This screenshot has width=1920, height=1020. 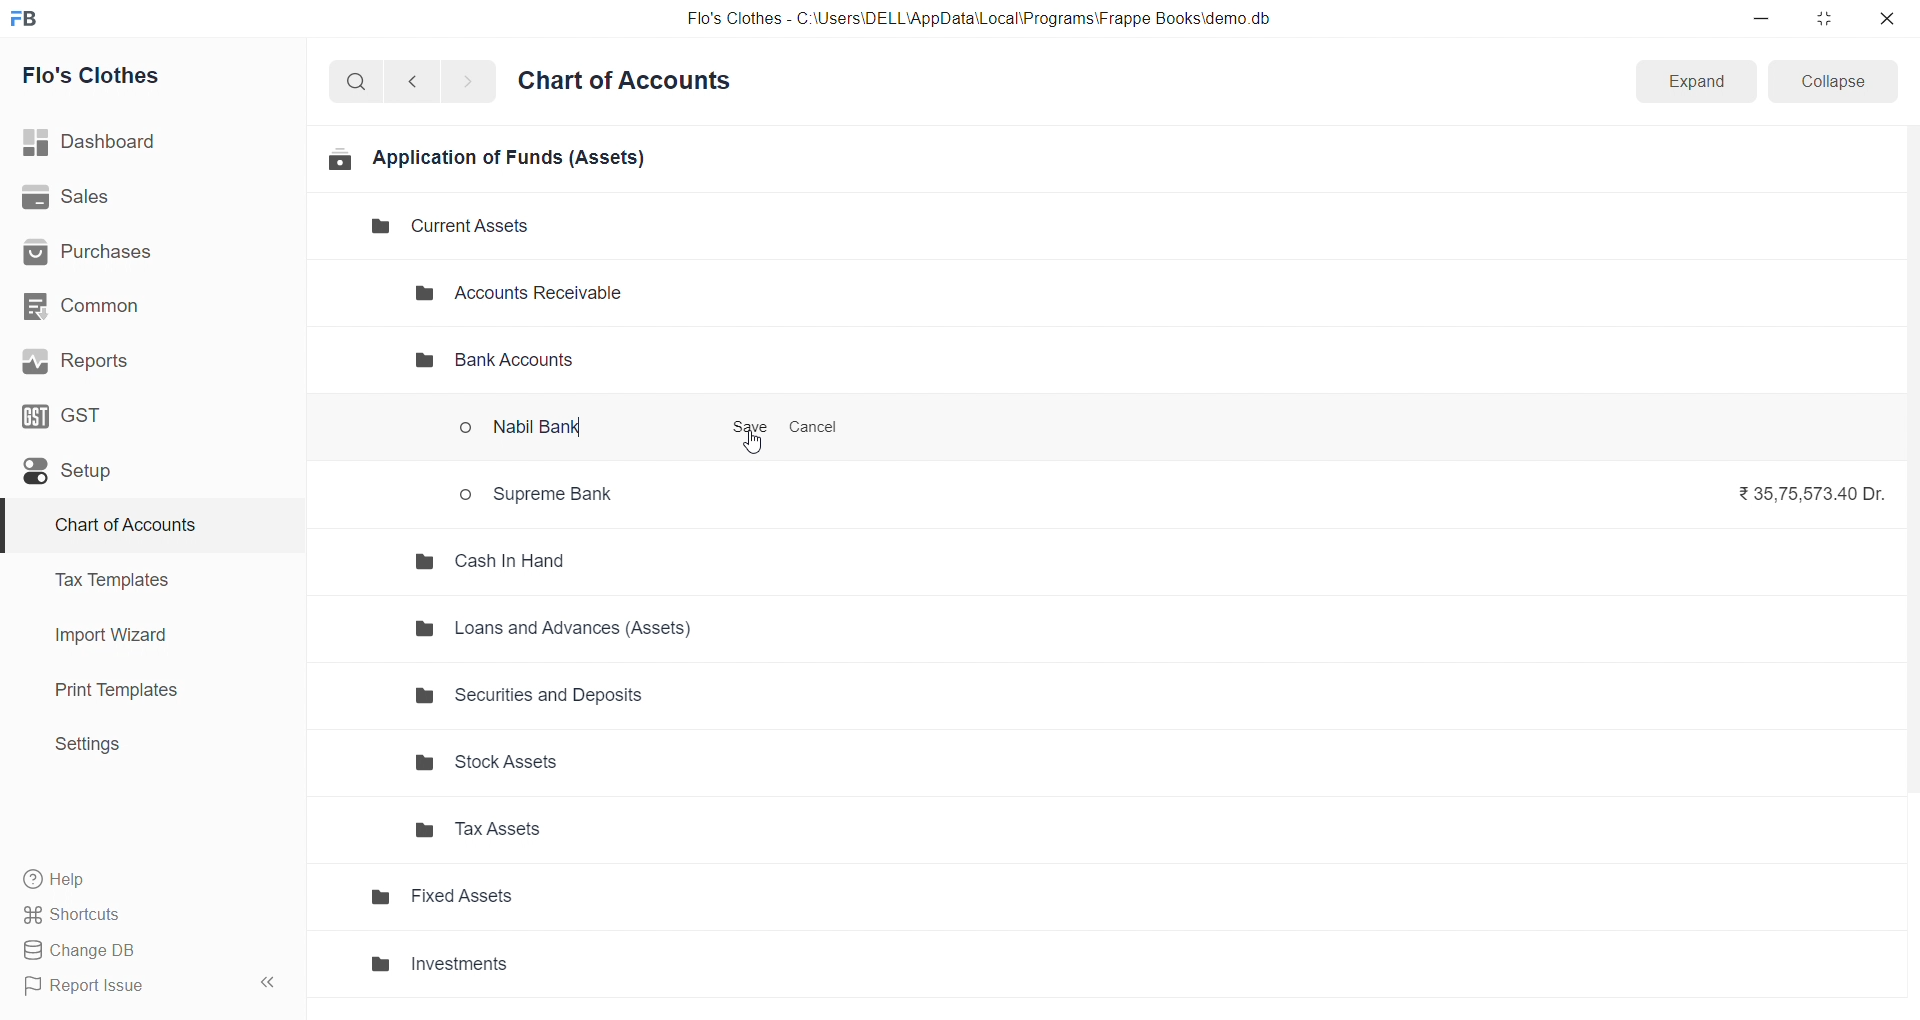 What do you see at coordinates (750, 428) in the screenshot?
I see `Save` at bounding box center [750, 428].